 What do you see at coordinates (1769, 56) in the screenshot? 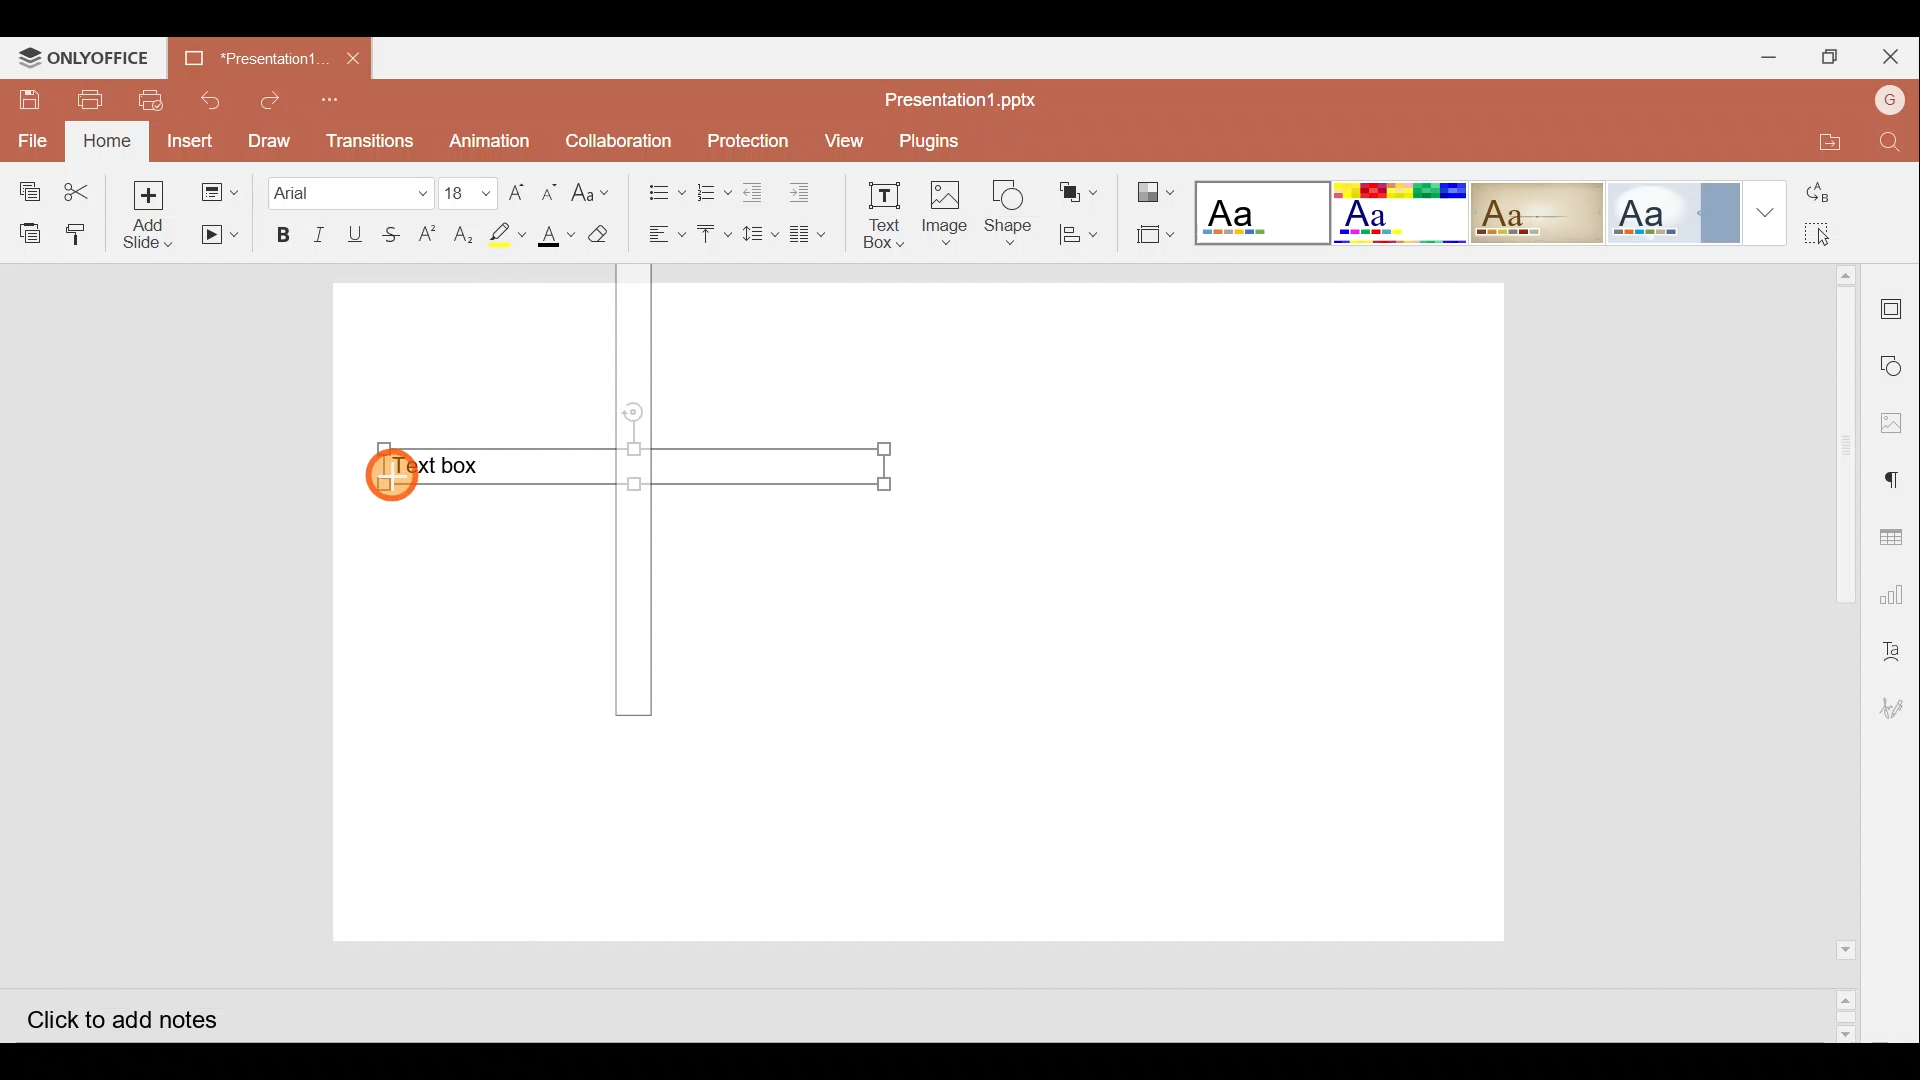
I see `Minimize` at bounding box center [1769, 56].